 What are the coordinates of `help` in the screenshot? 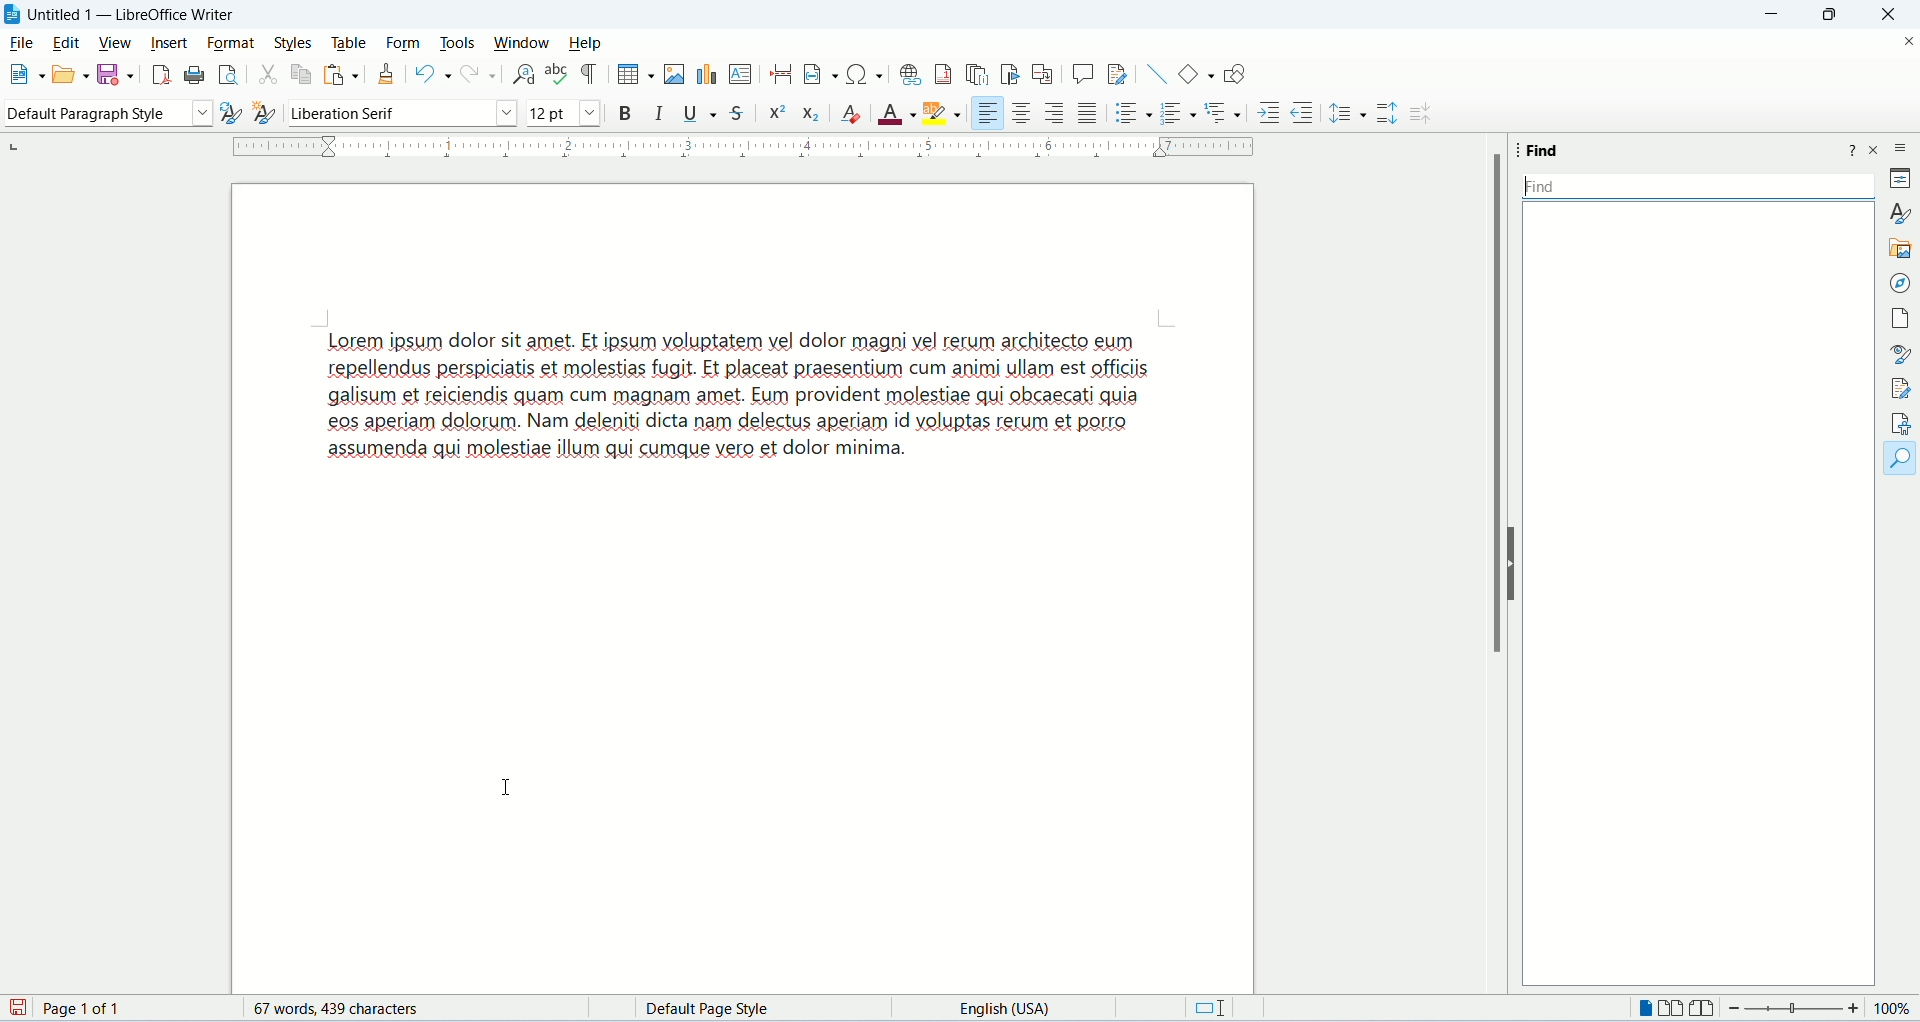 It's located at (1853, 151).